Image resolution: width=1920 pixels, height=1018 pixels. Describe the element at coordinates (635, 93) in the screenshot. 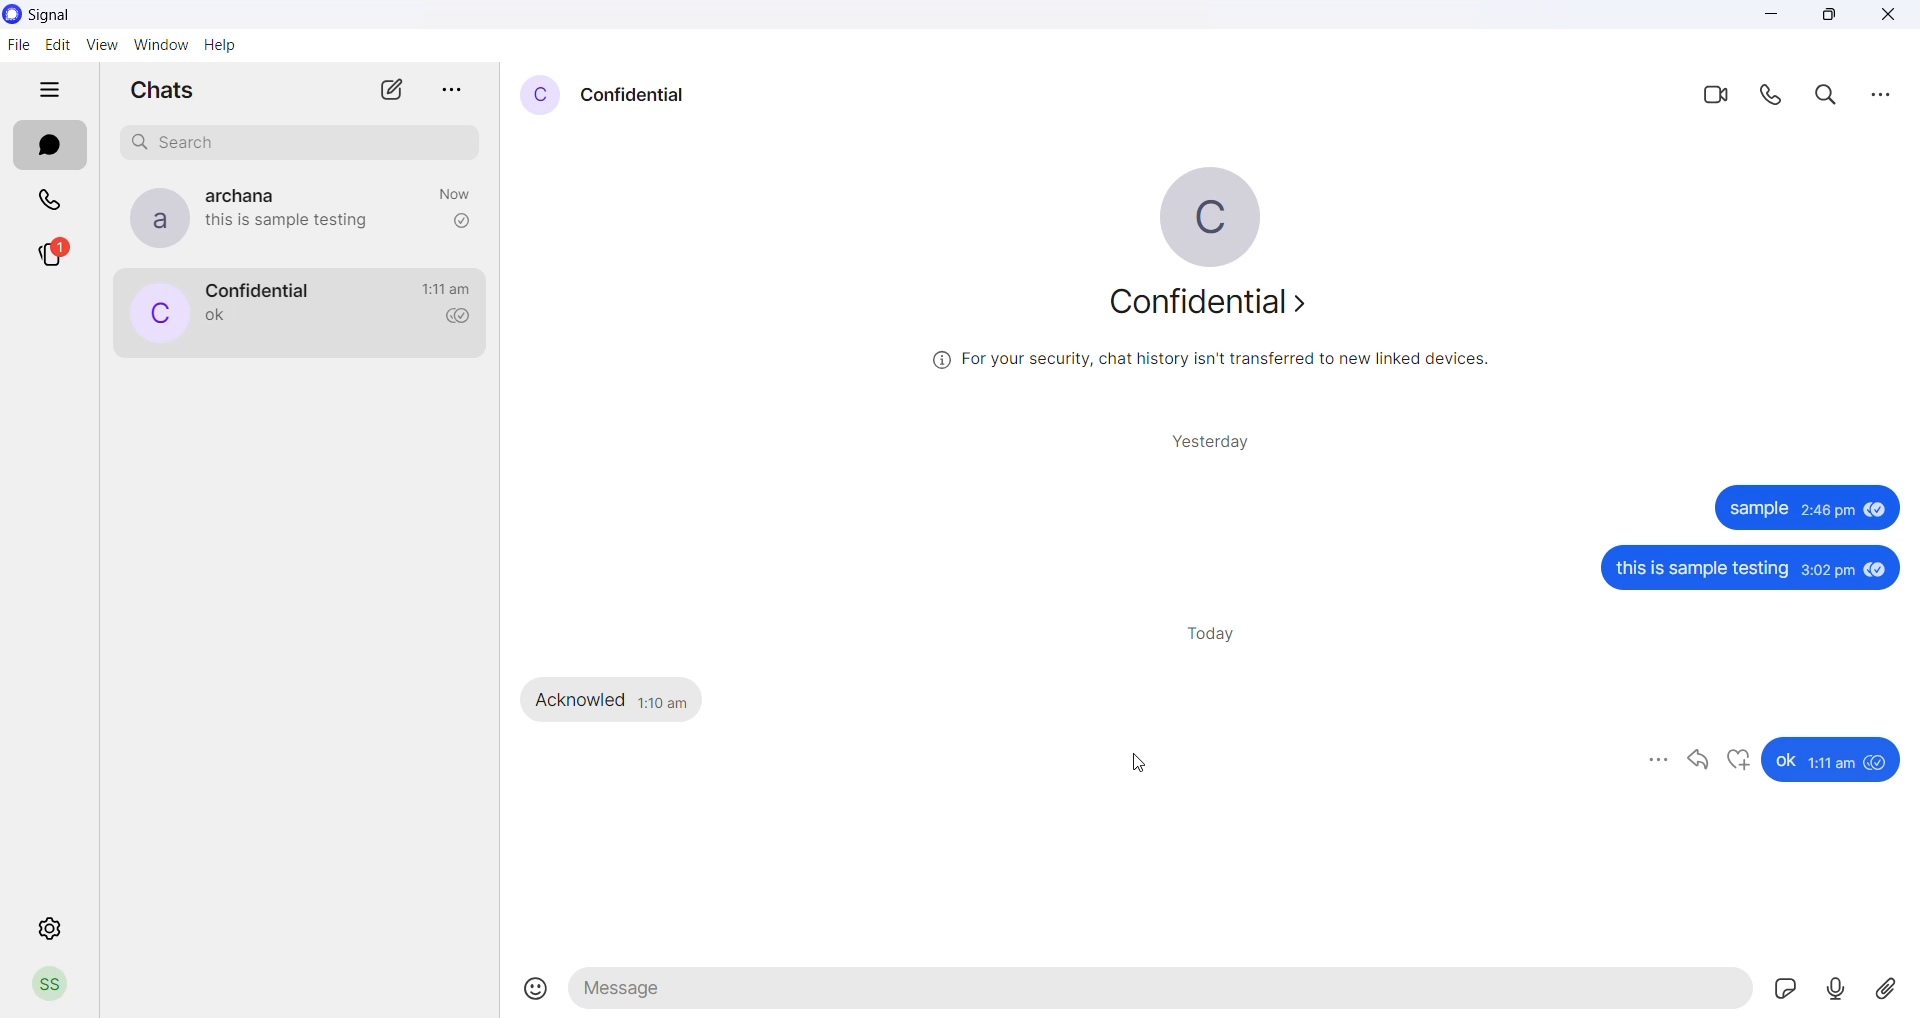

I see `contact name` at that location.